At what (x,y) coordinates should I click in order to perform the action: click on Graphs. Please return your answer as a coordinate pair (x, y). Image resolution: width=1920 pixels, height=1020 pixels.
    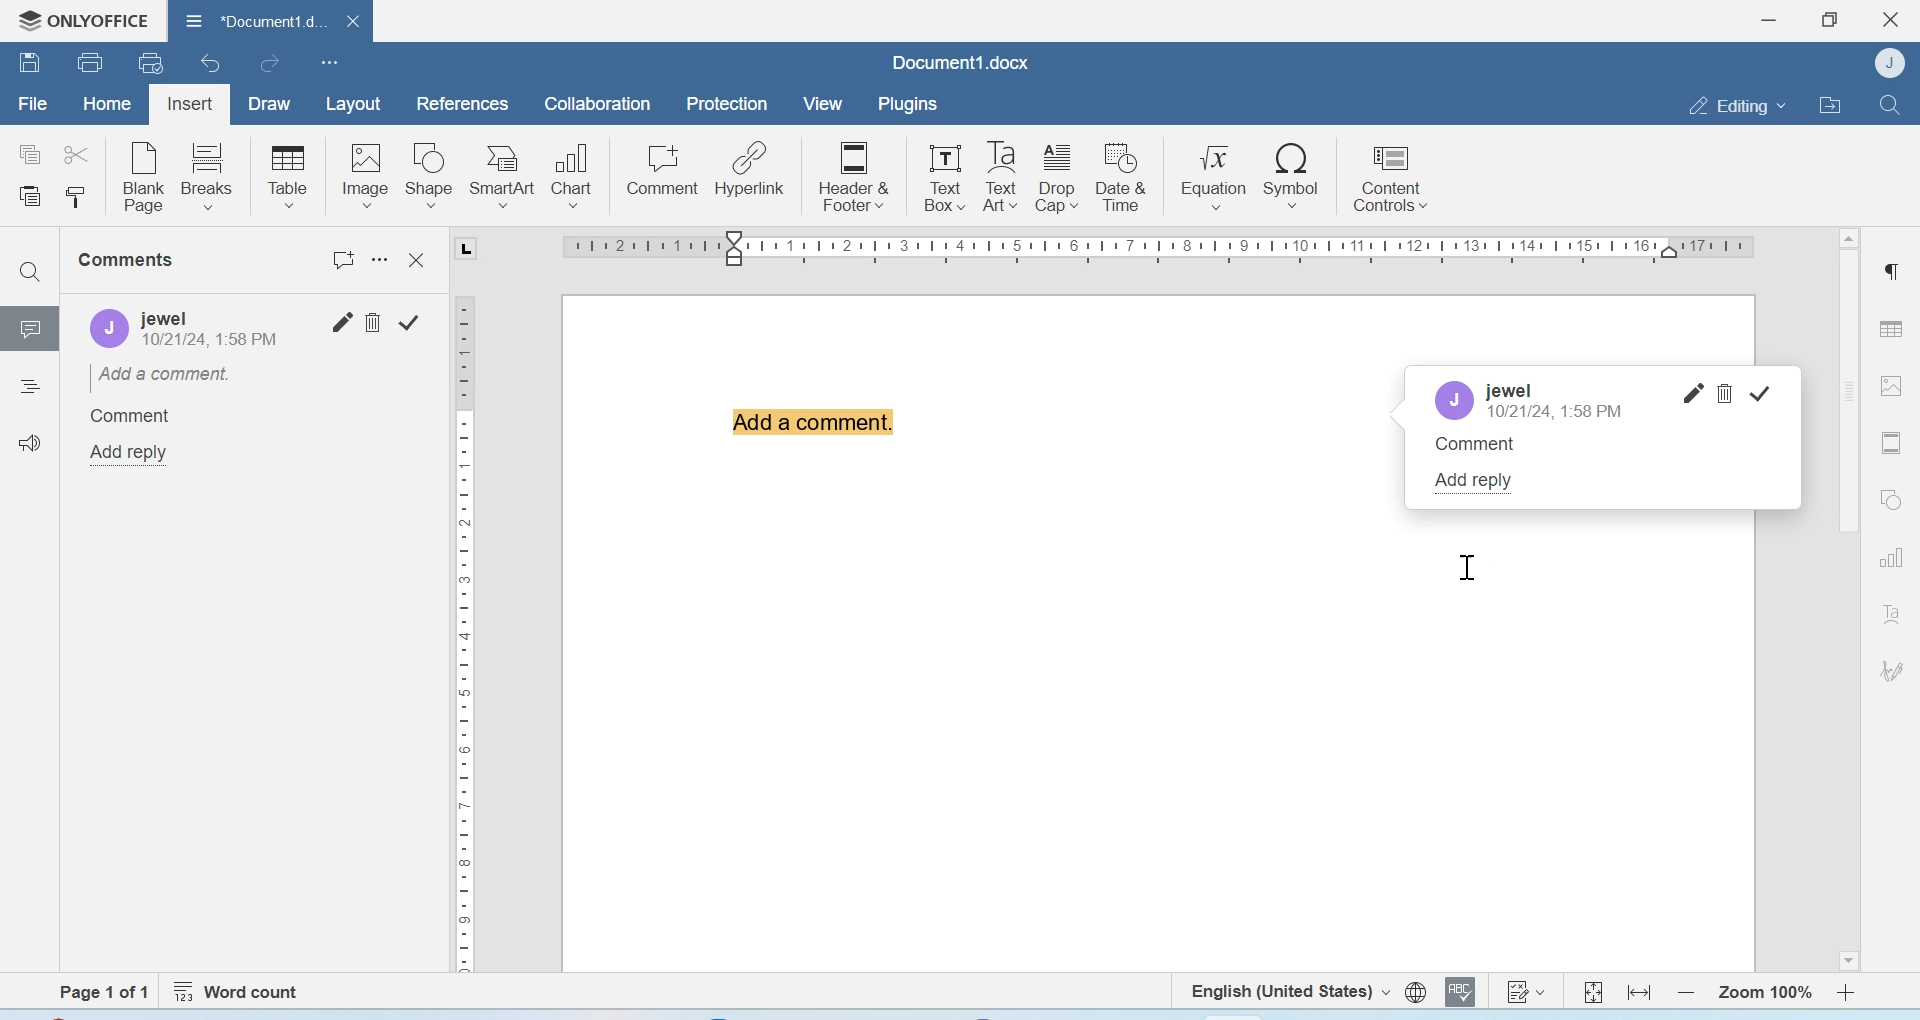
    Looking at the image, I should click on (1891, 558).